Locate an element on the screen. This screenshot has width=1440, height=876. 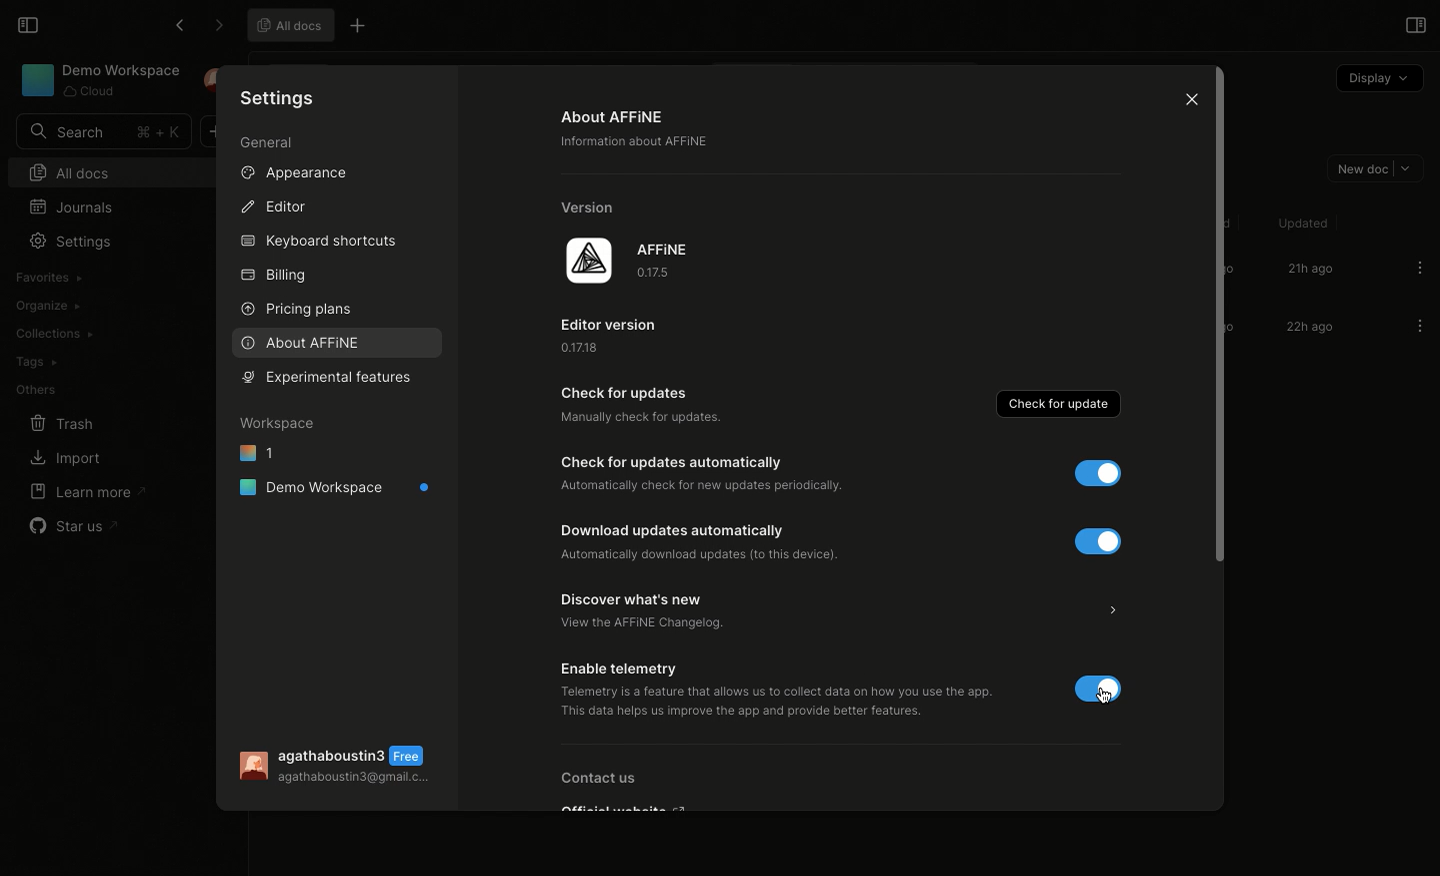
Star us is located at coordinates (76, 526).